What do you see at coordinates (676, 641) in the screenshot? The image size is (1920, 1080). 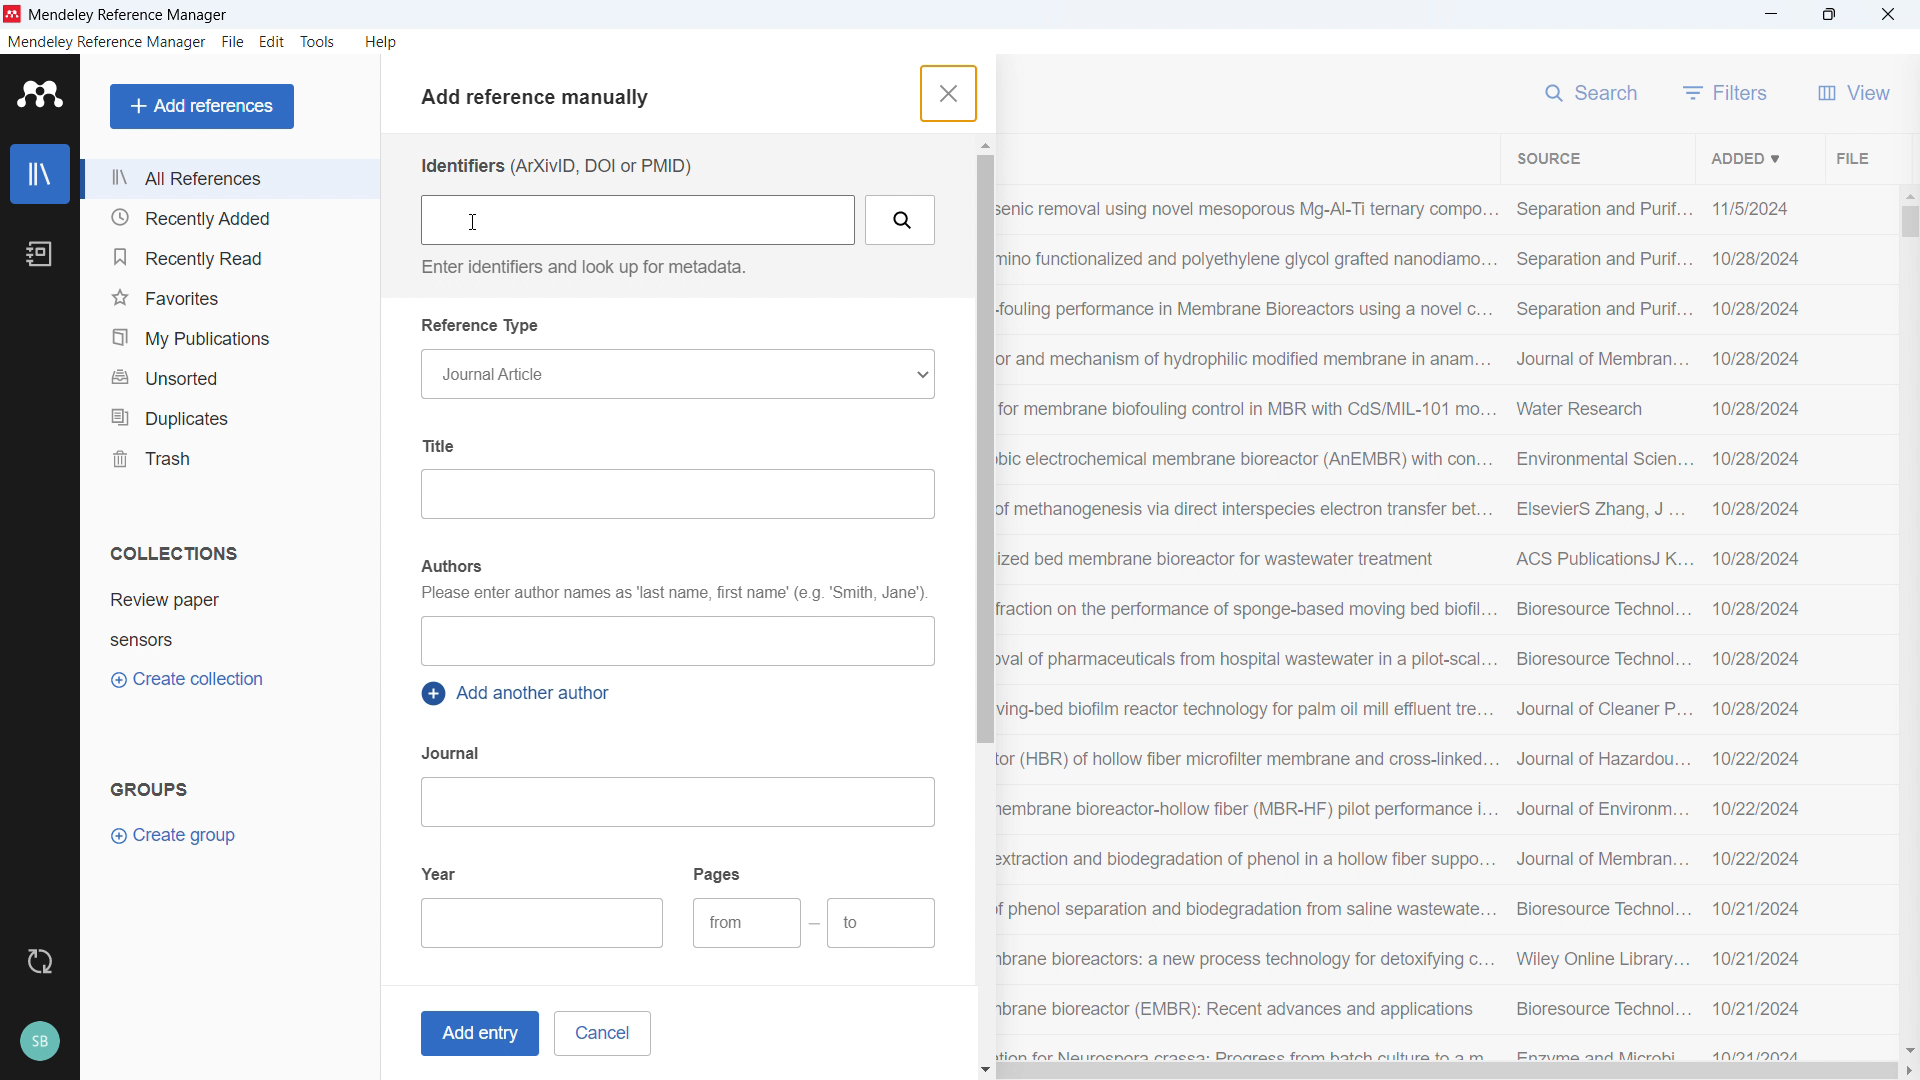 I see `Add authors ` at bounding box center [676, 641].